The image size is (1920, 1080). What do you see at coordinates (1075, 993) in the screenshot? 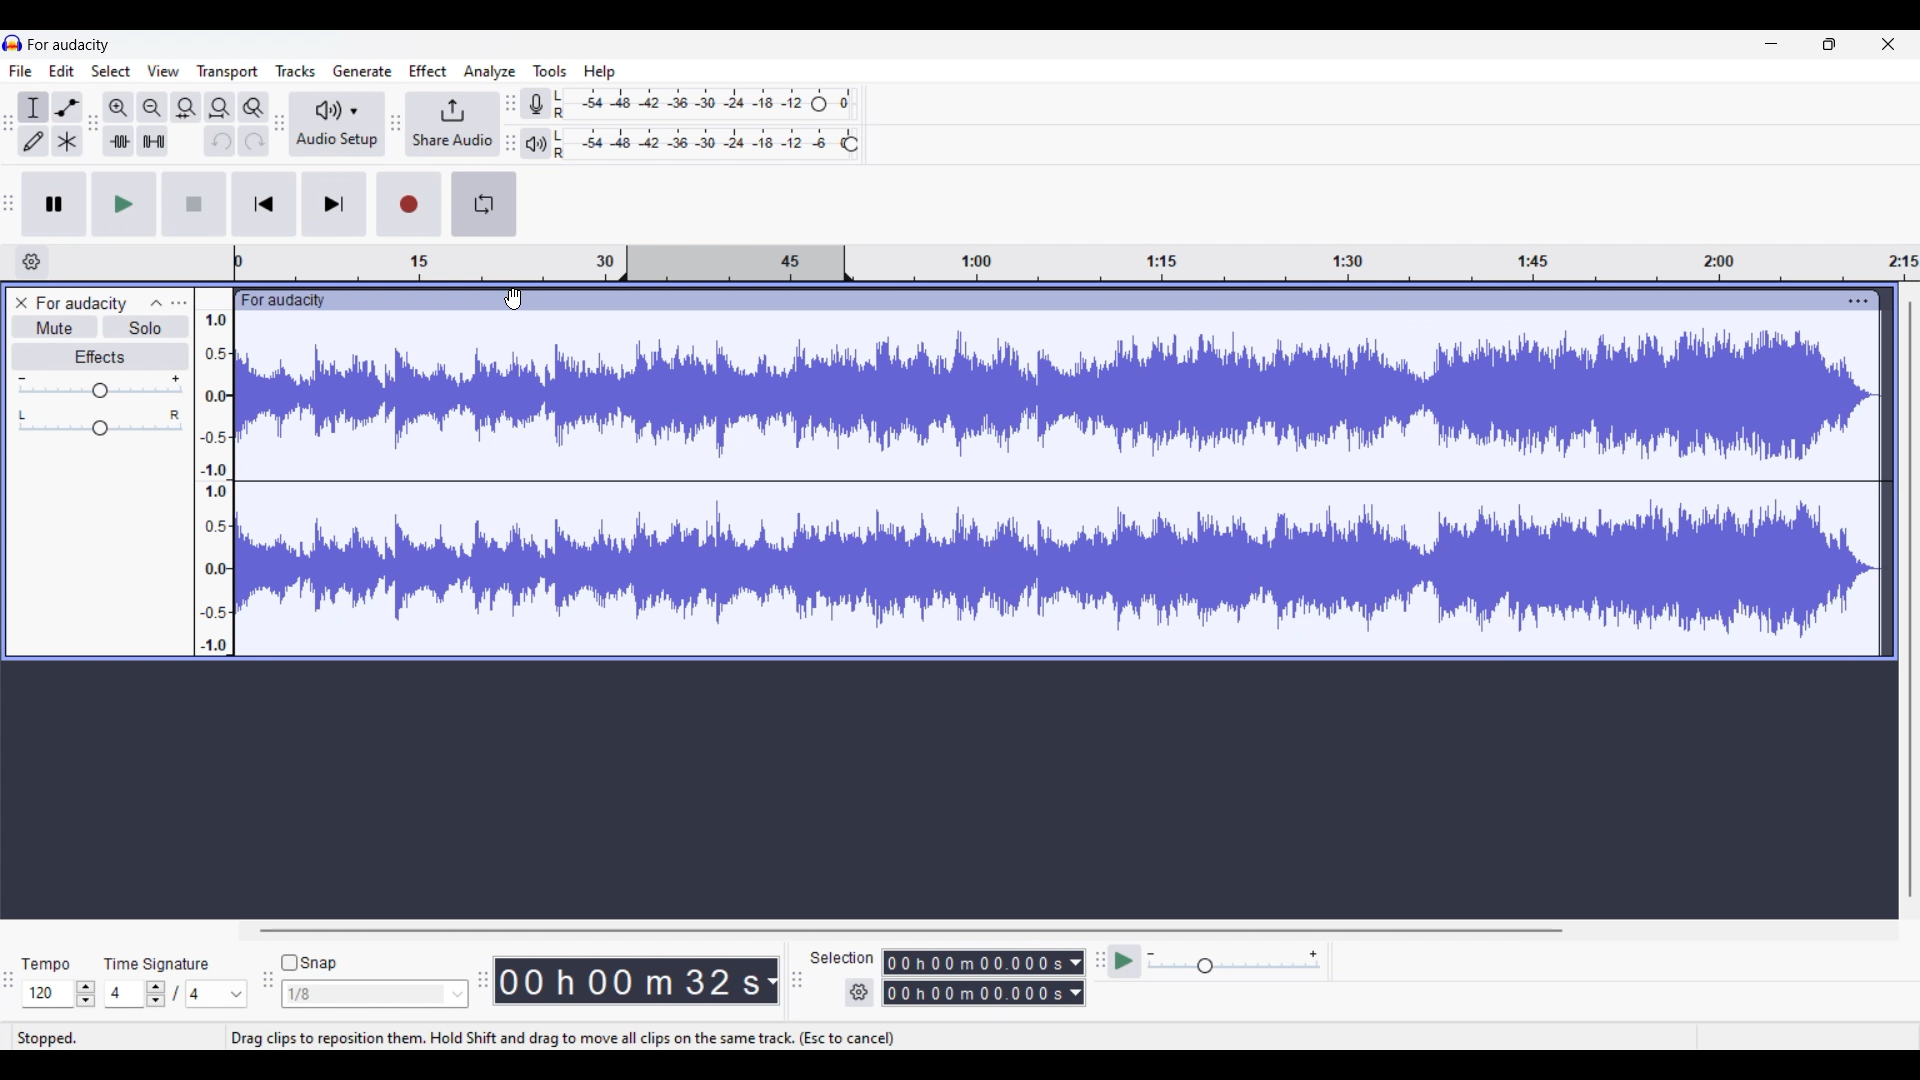
I see `Duration measurement` at bounding box center [1075, 993].